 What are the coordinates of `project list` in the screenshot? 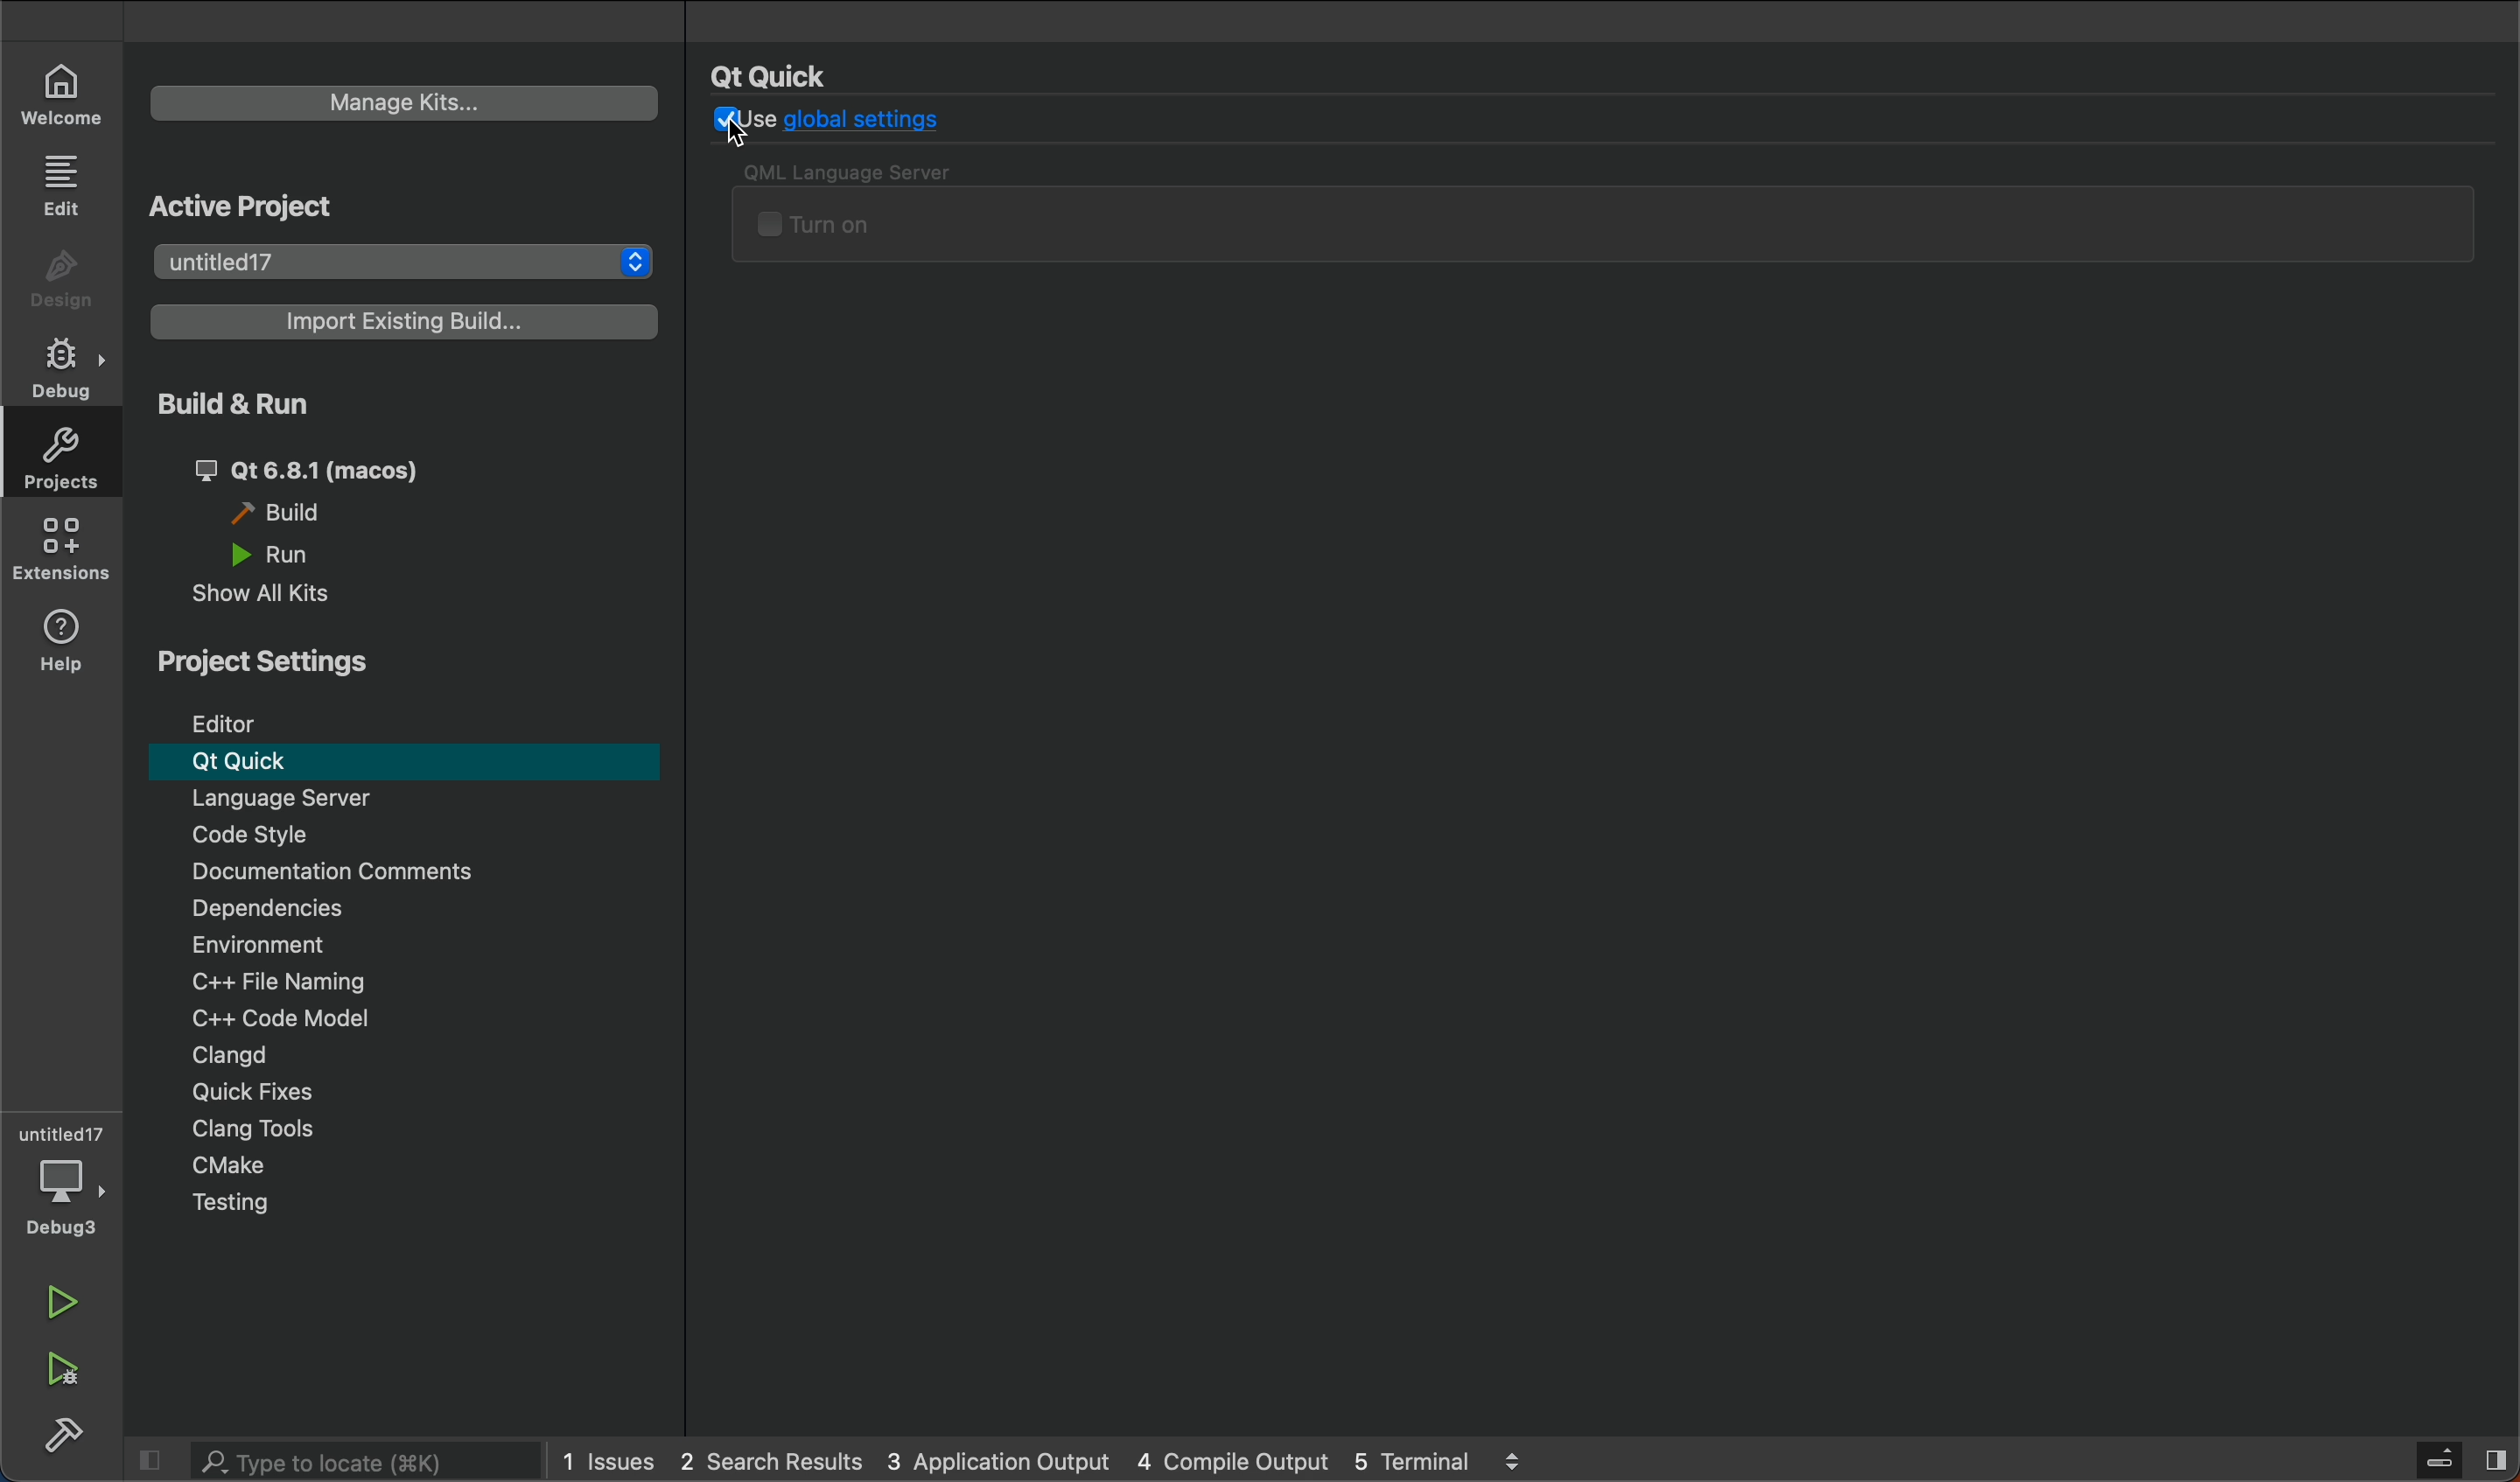 It's located at (405, 258).